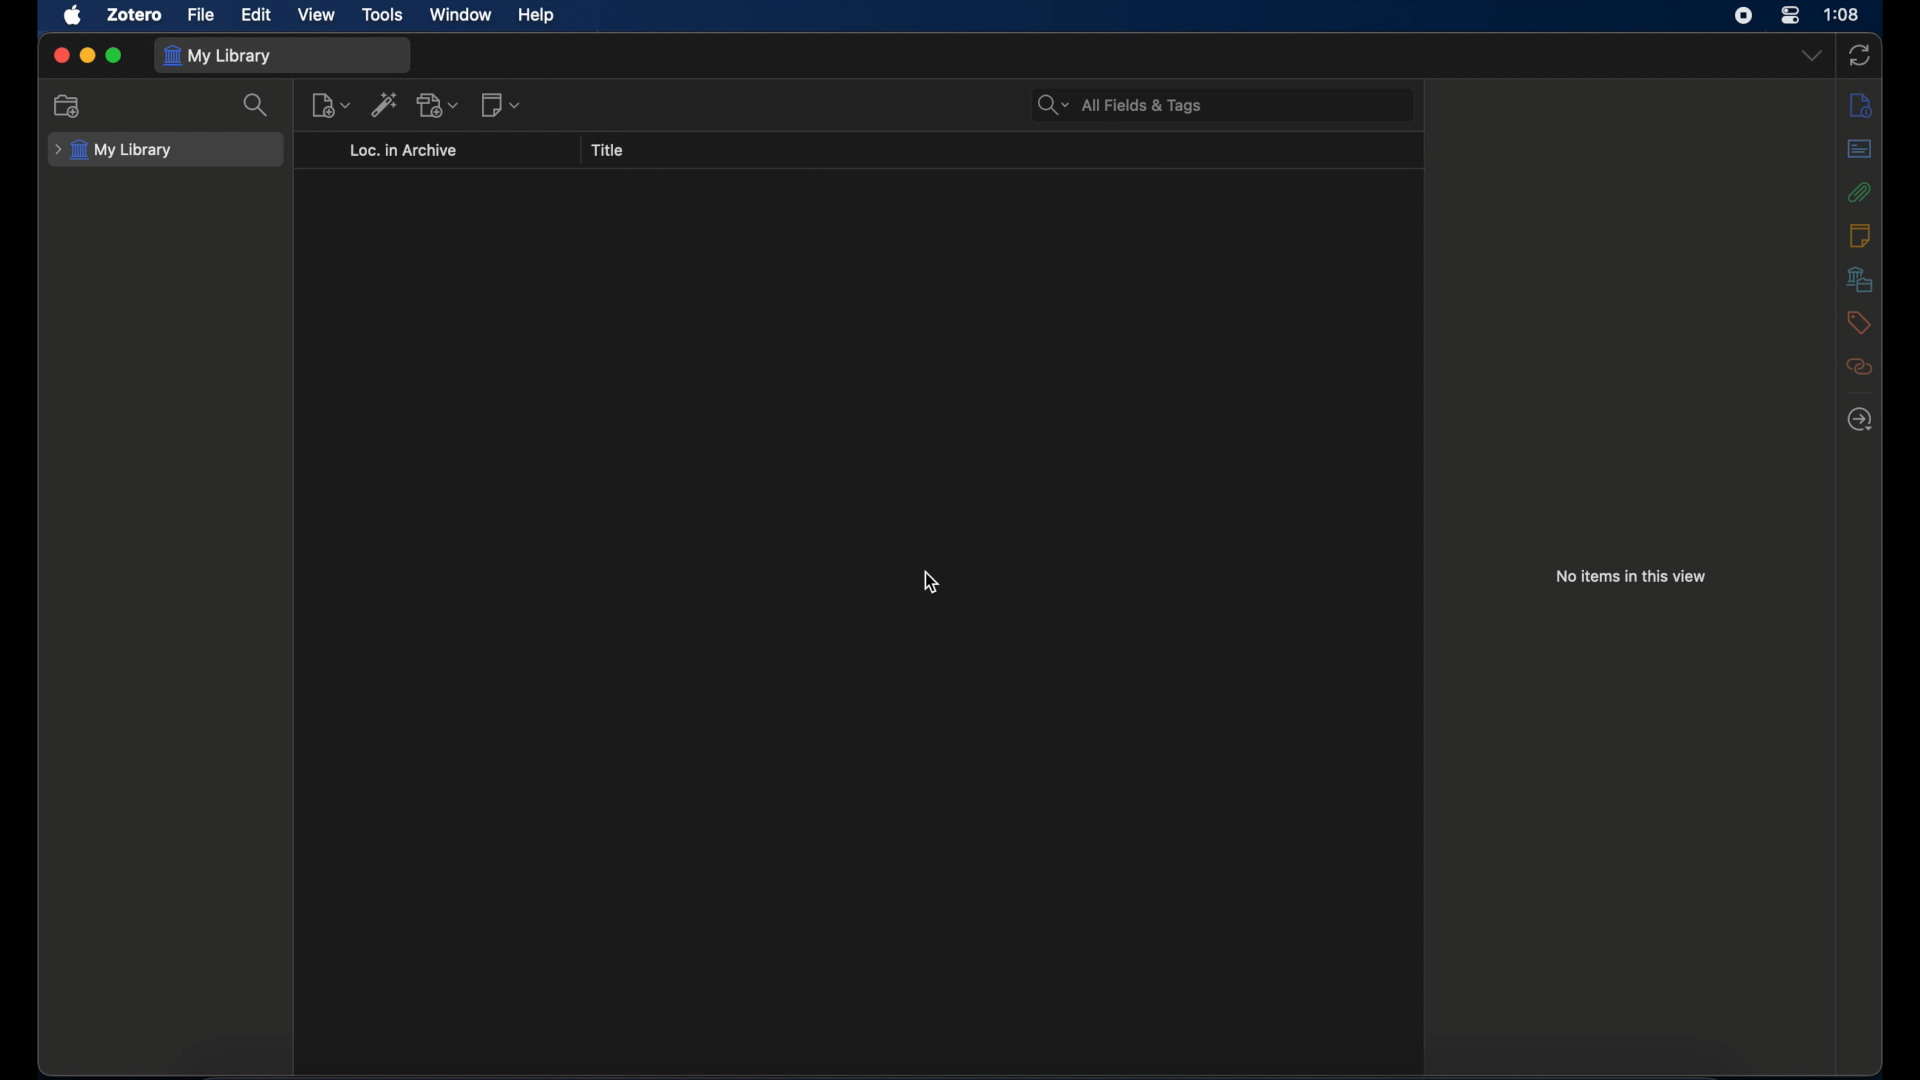 Image resolution: width=1920 pixels, height=1080 pixels. I want to click on add item by identifier, so click(384, 104).